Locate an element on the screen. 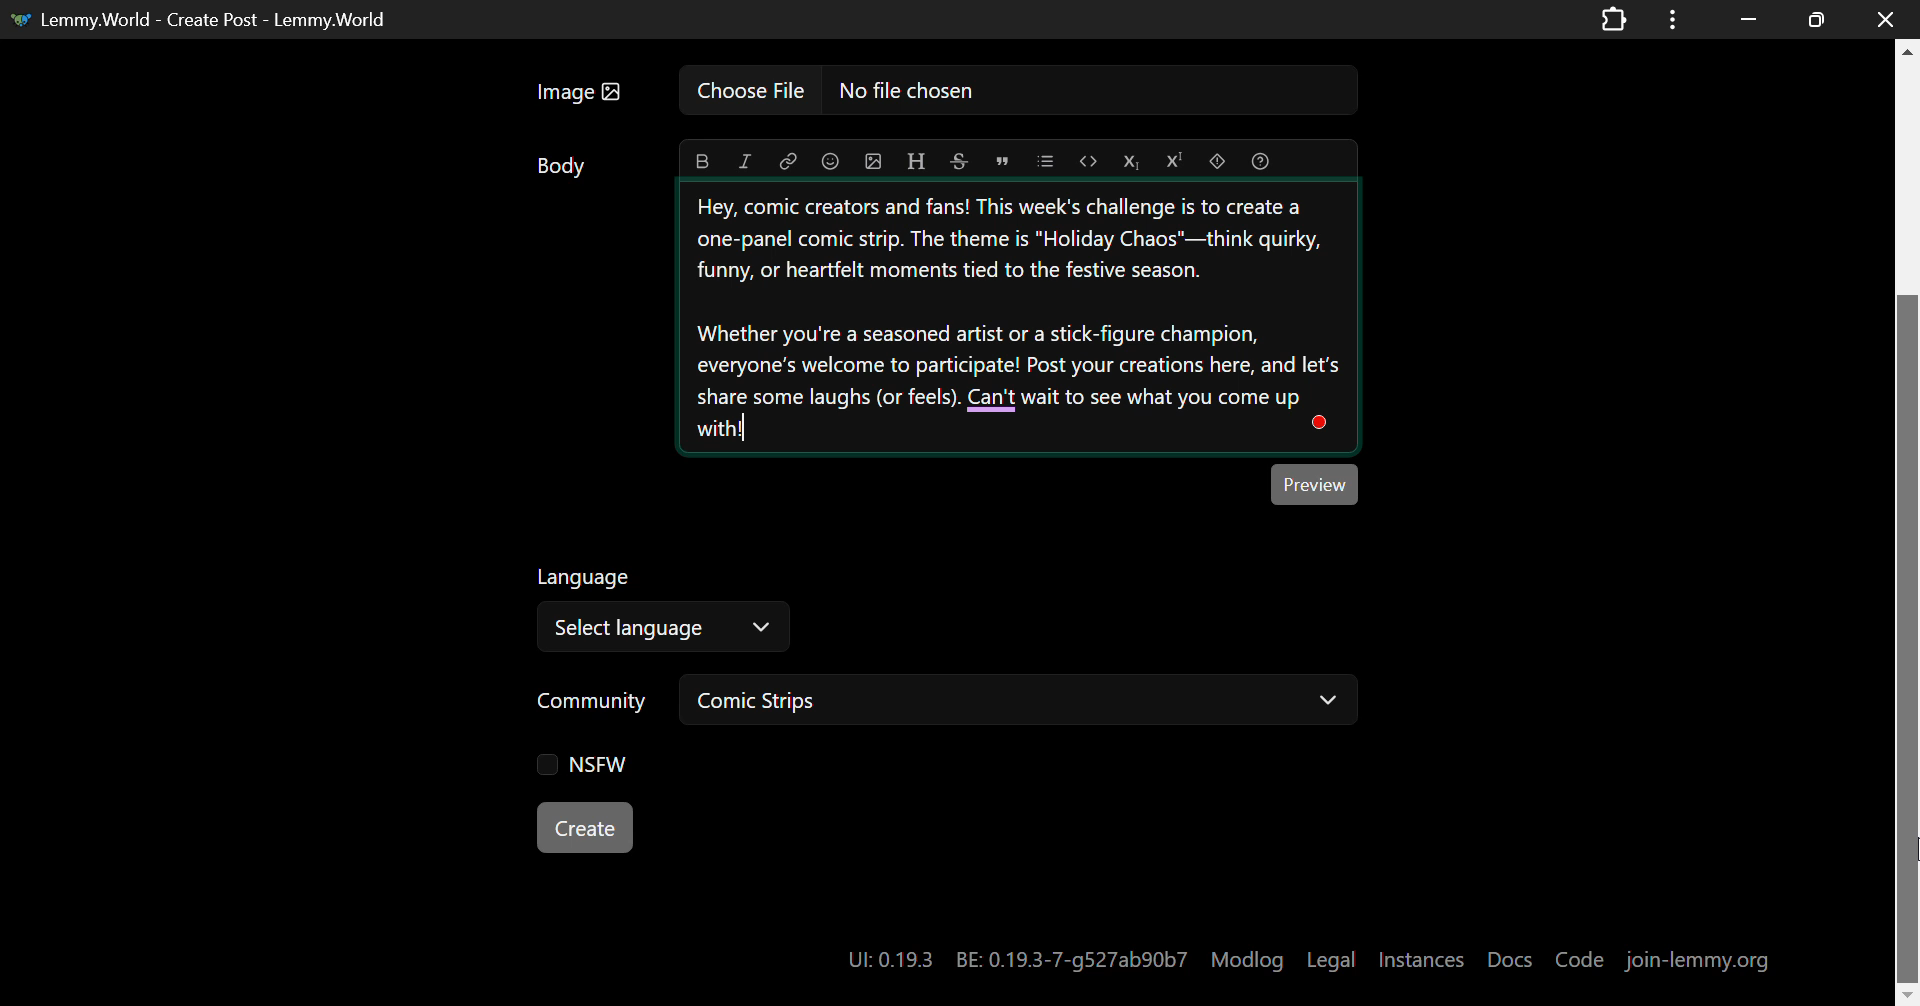 This screenshot has height=1006, width=1920. Lemmy.World- Create Post -Lemmy.World is located at coordinates (206, 17).